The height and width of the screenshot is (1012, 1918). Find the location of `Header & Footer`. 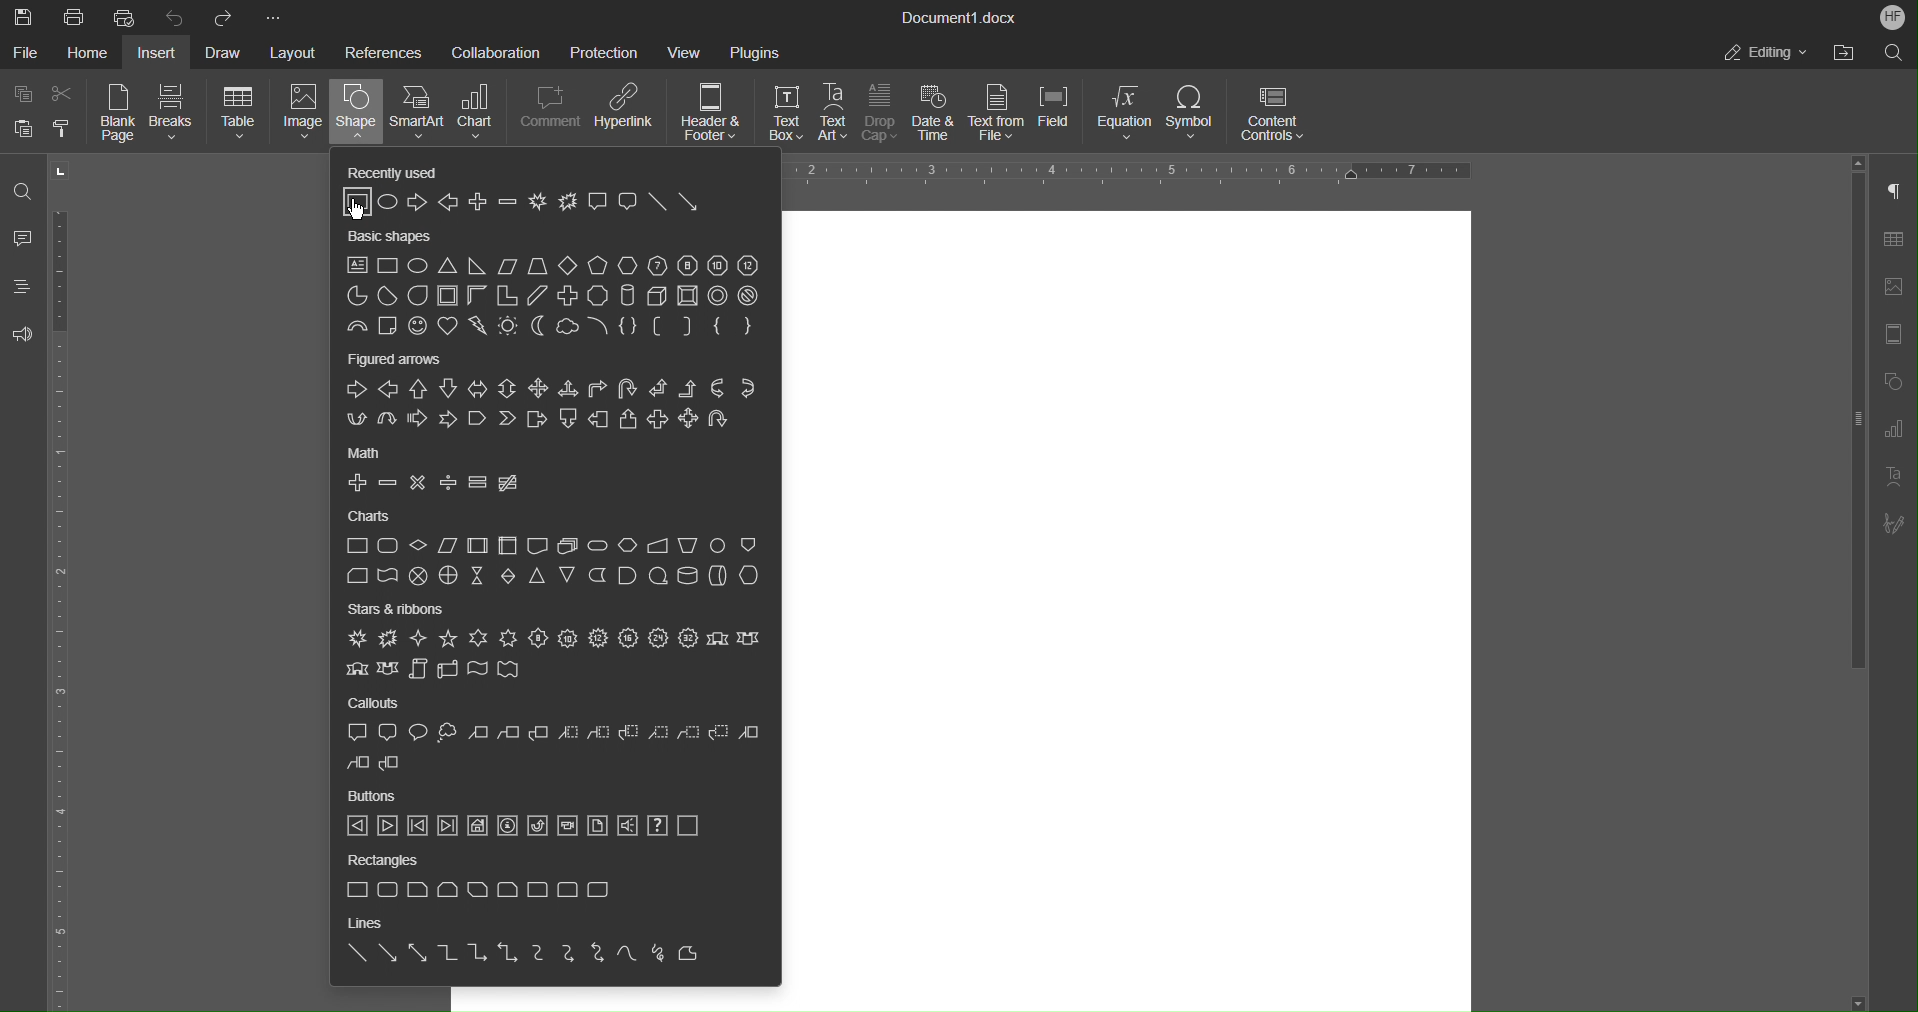

Header & Footer is located at coordinates (713, 115).